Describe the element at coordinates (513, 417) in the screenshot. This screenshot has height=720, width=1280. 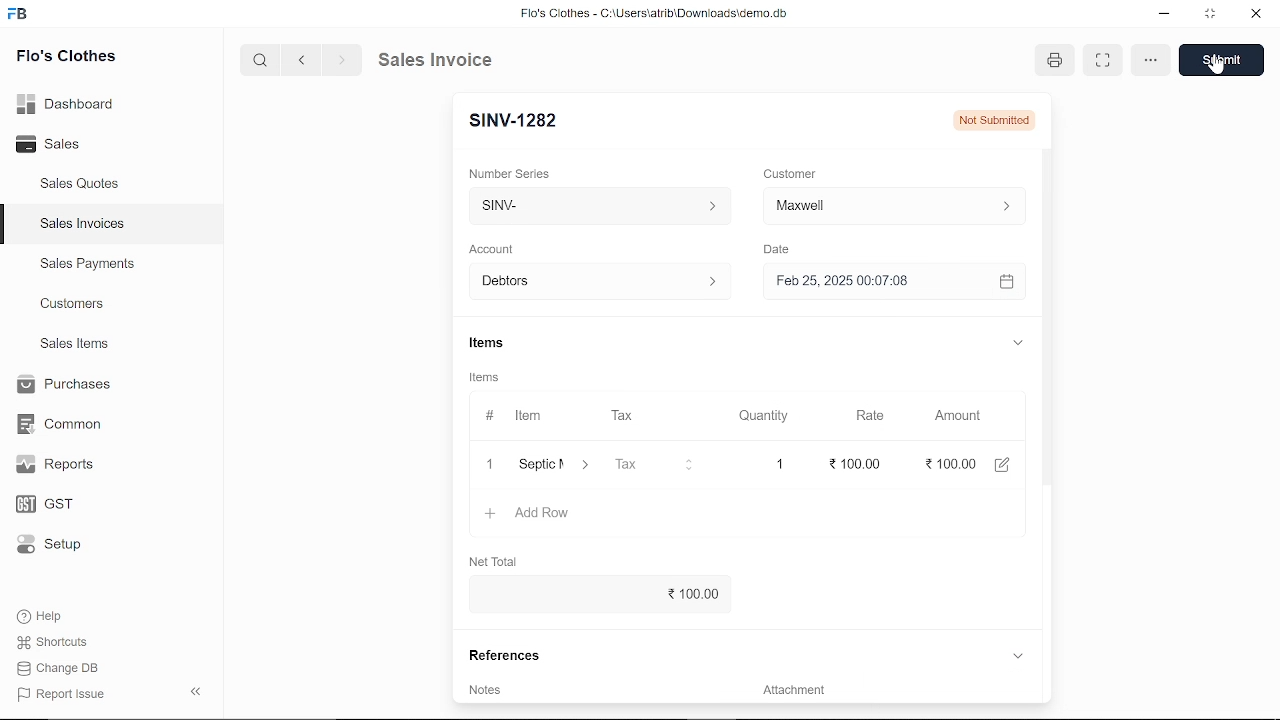
I see `# Item` at that location.